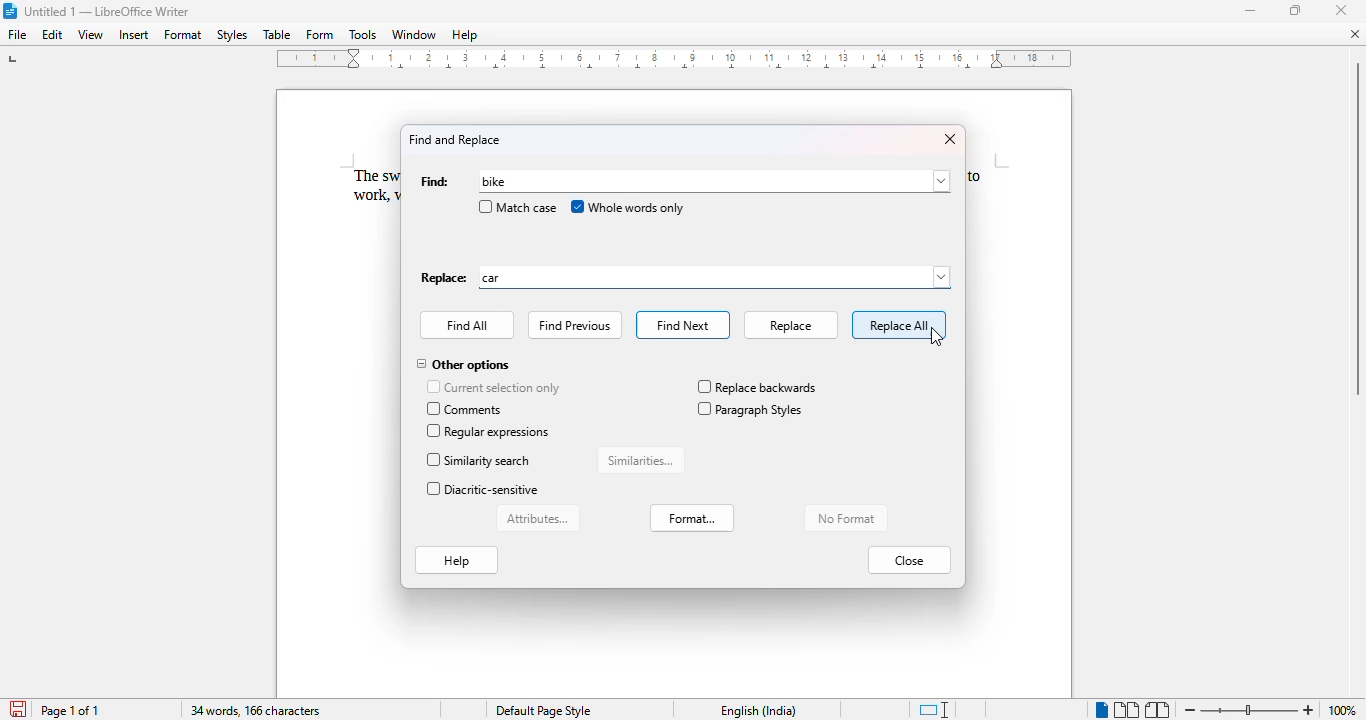  What do you see at coordinates (18, 34) in the screenshot?
I see `file` at bounding box center [18, 34].